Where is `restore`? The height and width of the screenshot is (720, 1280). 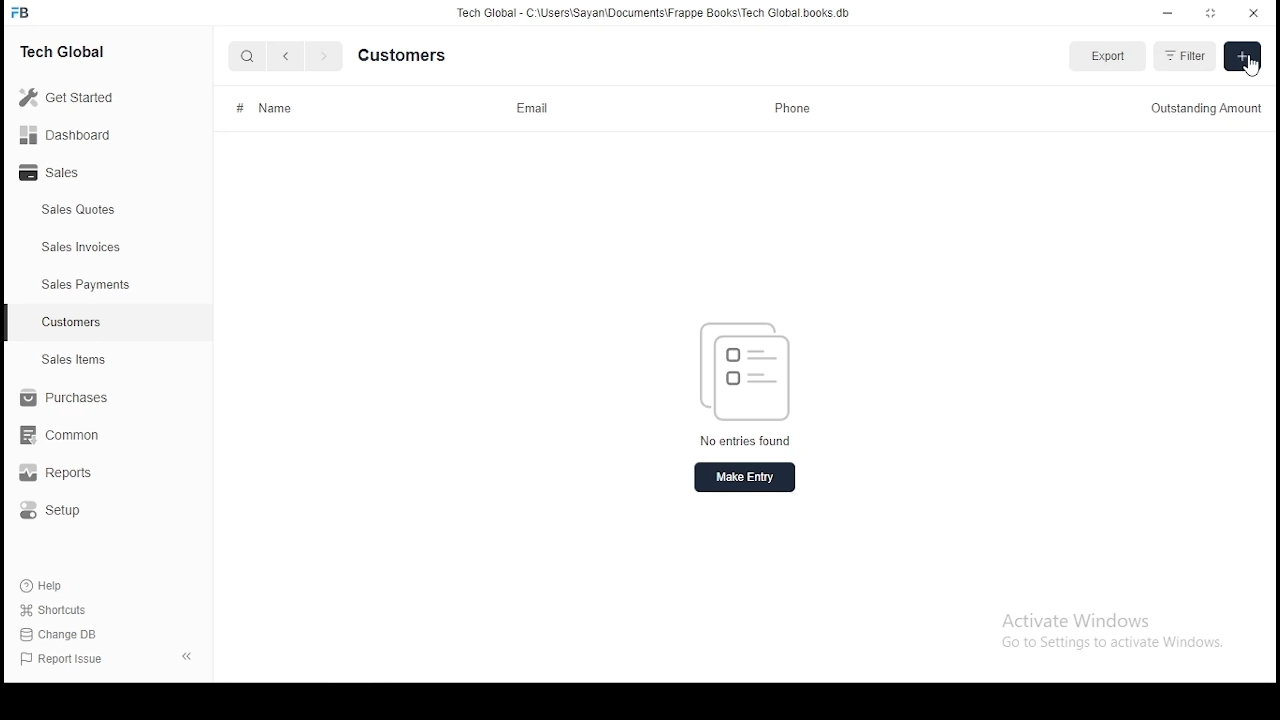 restore is located at coordinates (1211, 12).